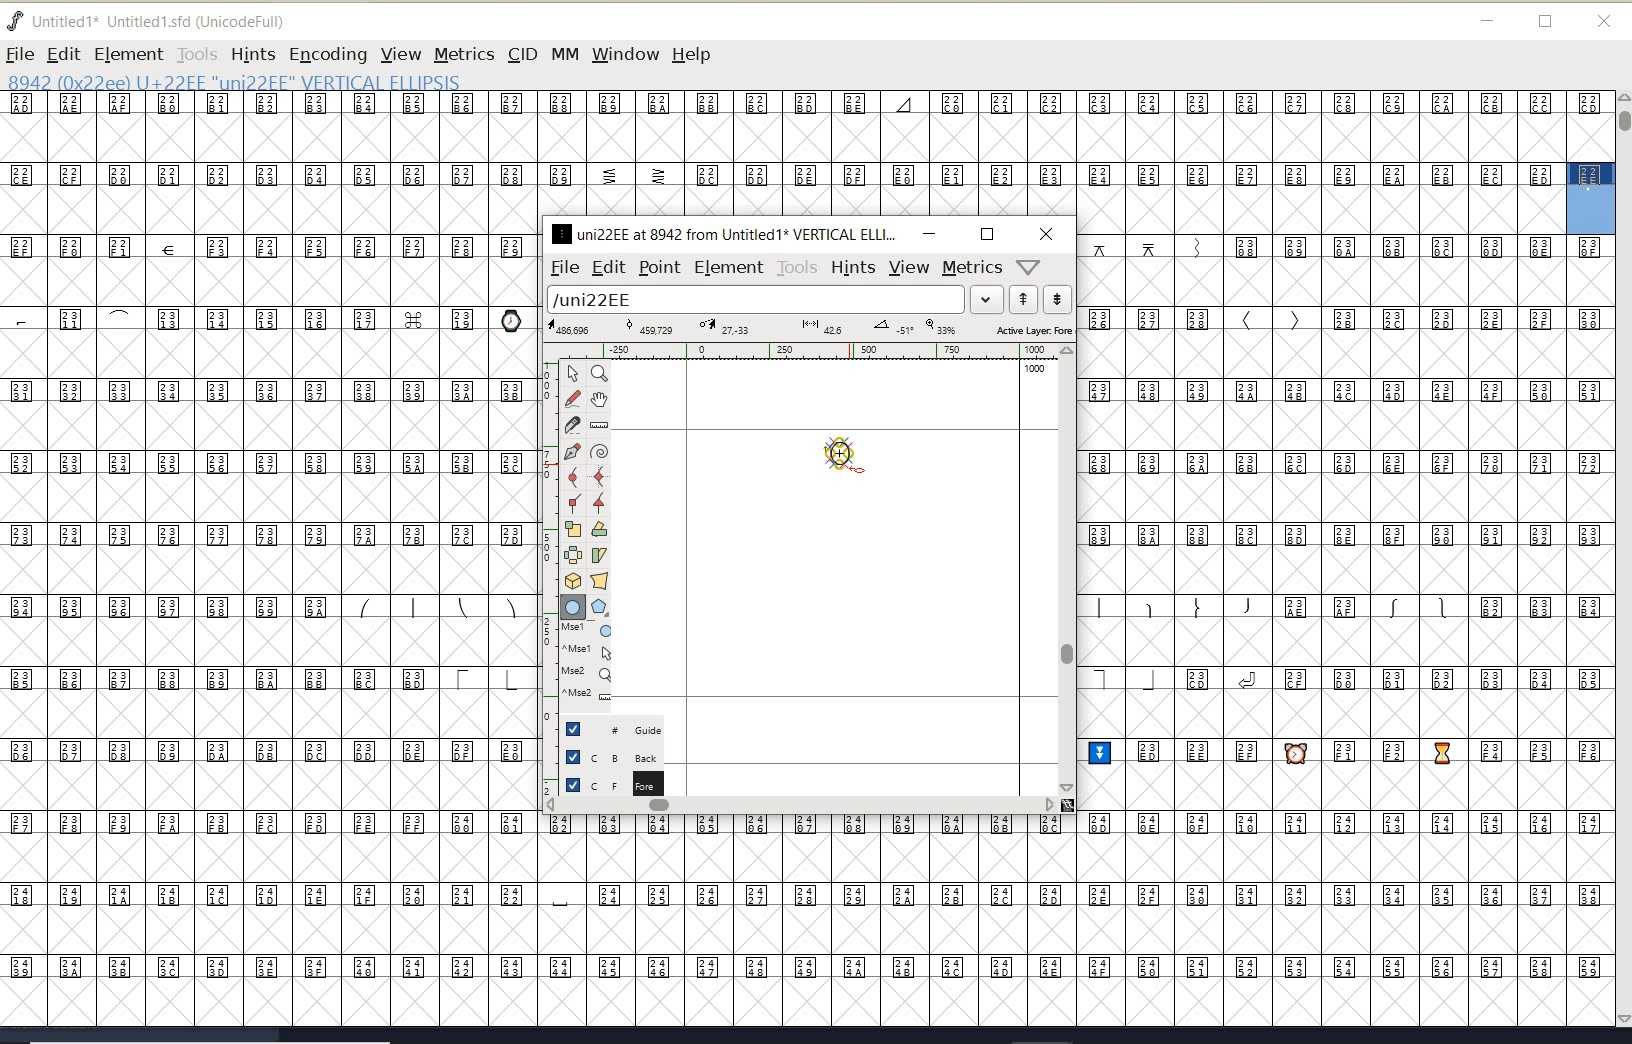 This screenshot has width=1632, height=1044. What do you see at coordinates (1029, 265) in the screenshot?
I see `help/window` at bounding box center [1029, 265].